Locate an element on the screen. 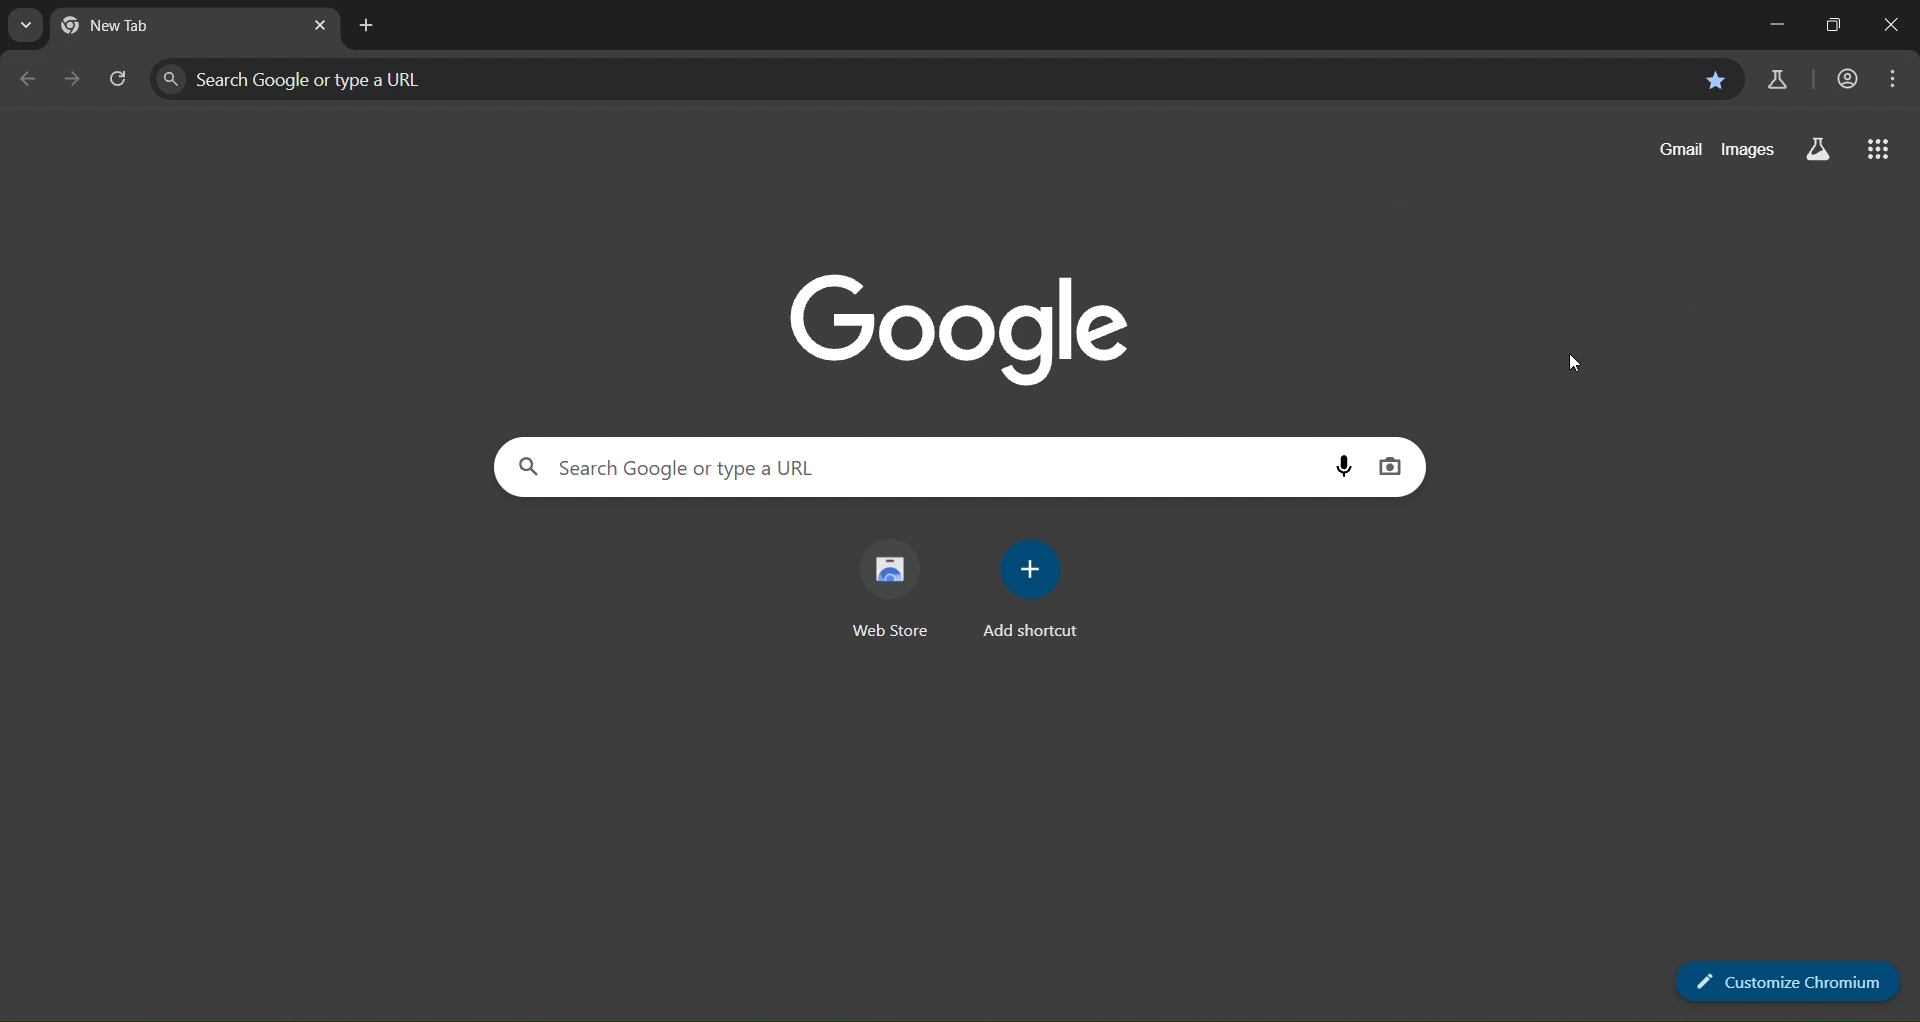  seaarch tabs is located at coordinates (27, 28).